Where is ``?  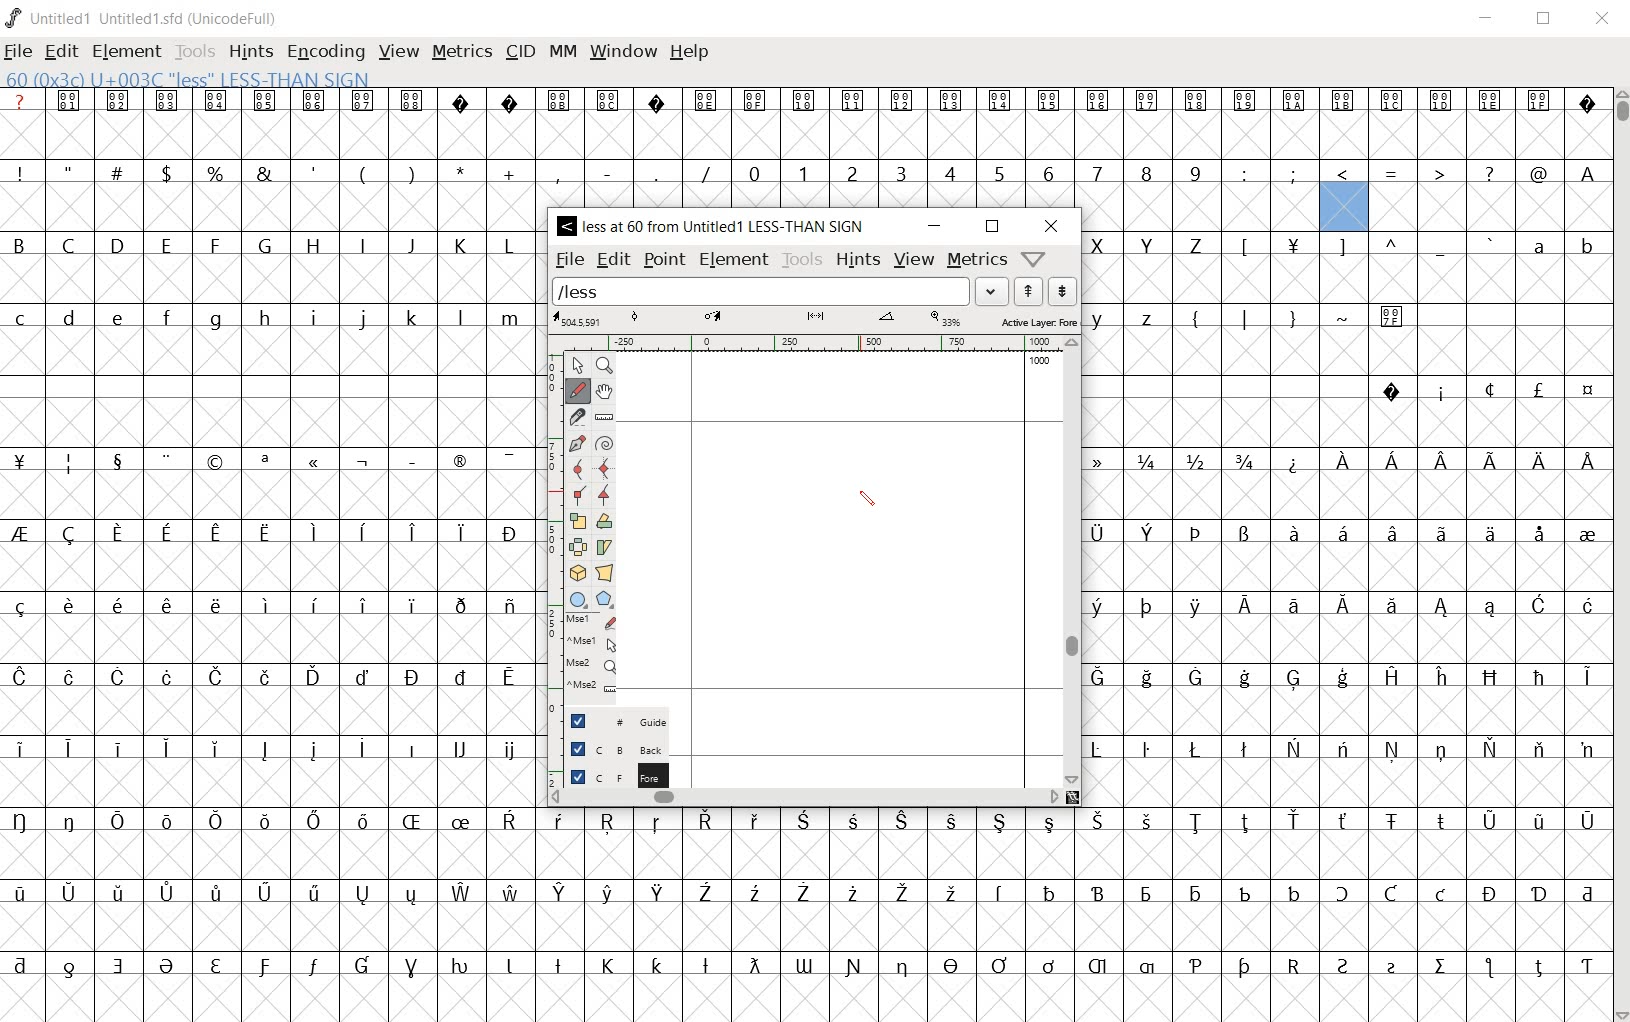
 is located at coordinates (1345, 354).